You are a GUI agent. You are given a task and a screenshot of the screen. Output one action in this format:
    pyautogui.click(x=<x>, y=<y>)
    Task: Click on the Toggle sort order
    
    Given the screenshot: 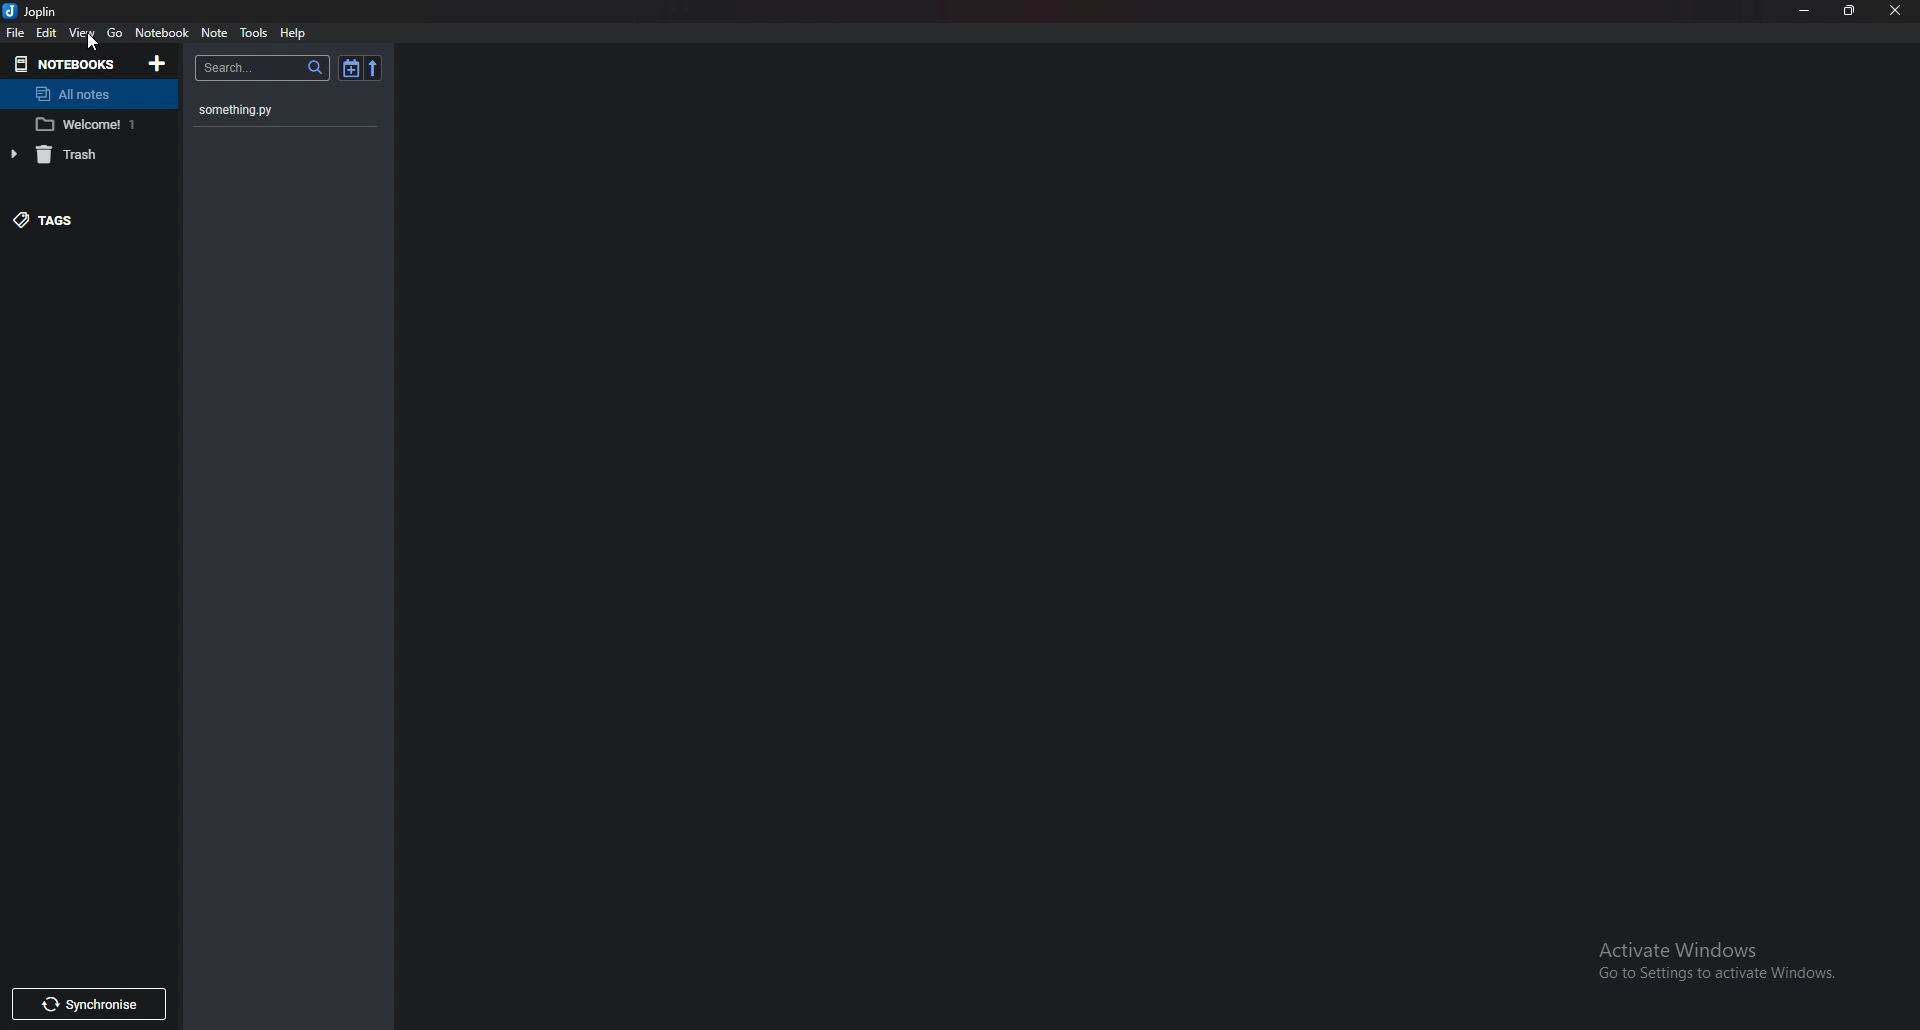 What is the action you would take?
    pyautogui.click(x=350, y=69)
    